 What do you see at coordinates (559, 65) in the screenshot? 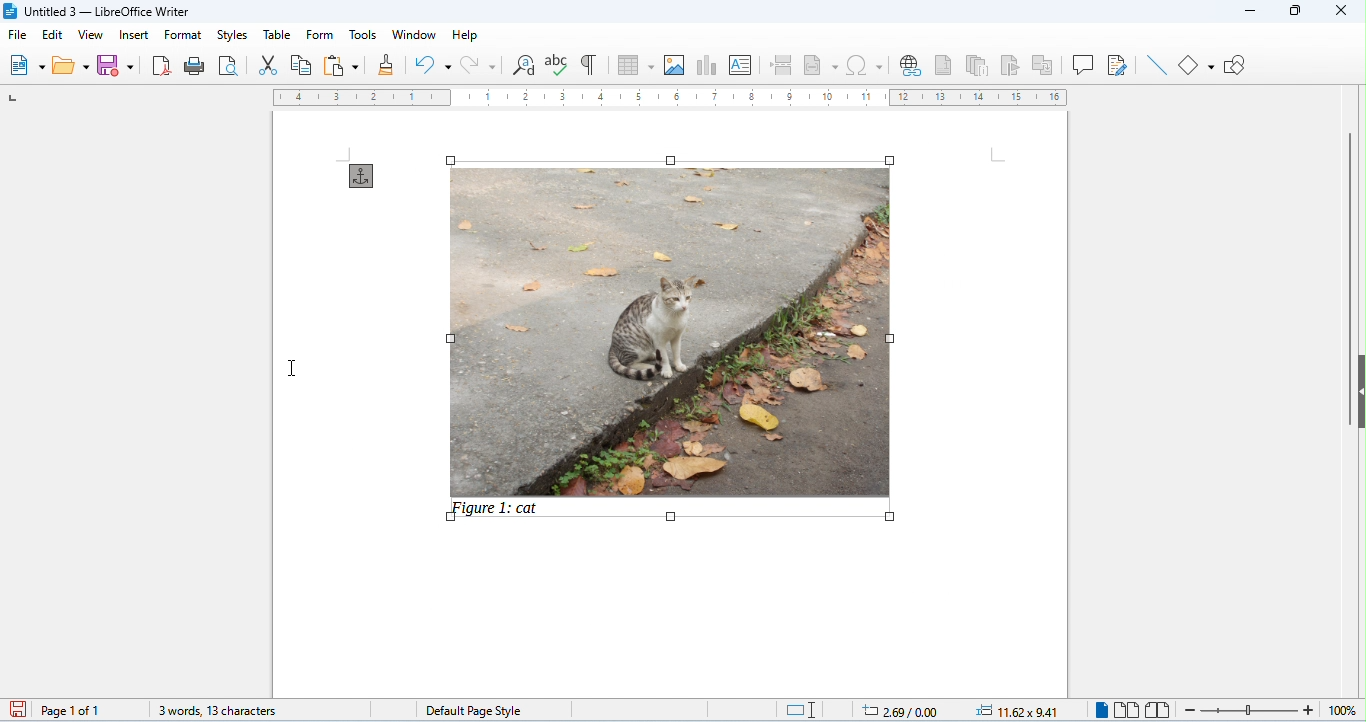
I see `spelling` at bounding box center [559, 65].